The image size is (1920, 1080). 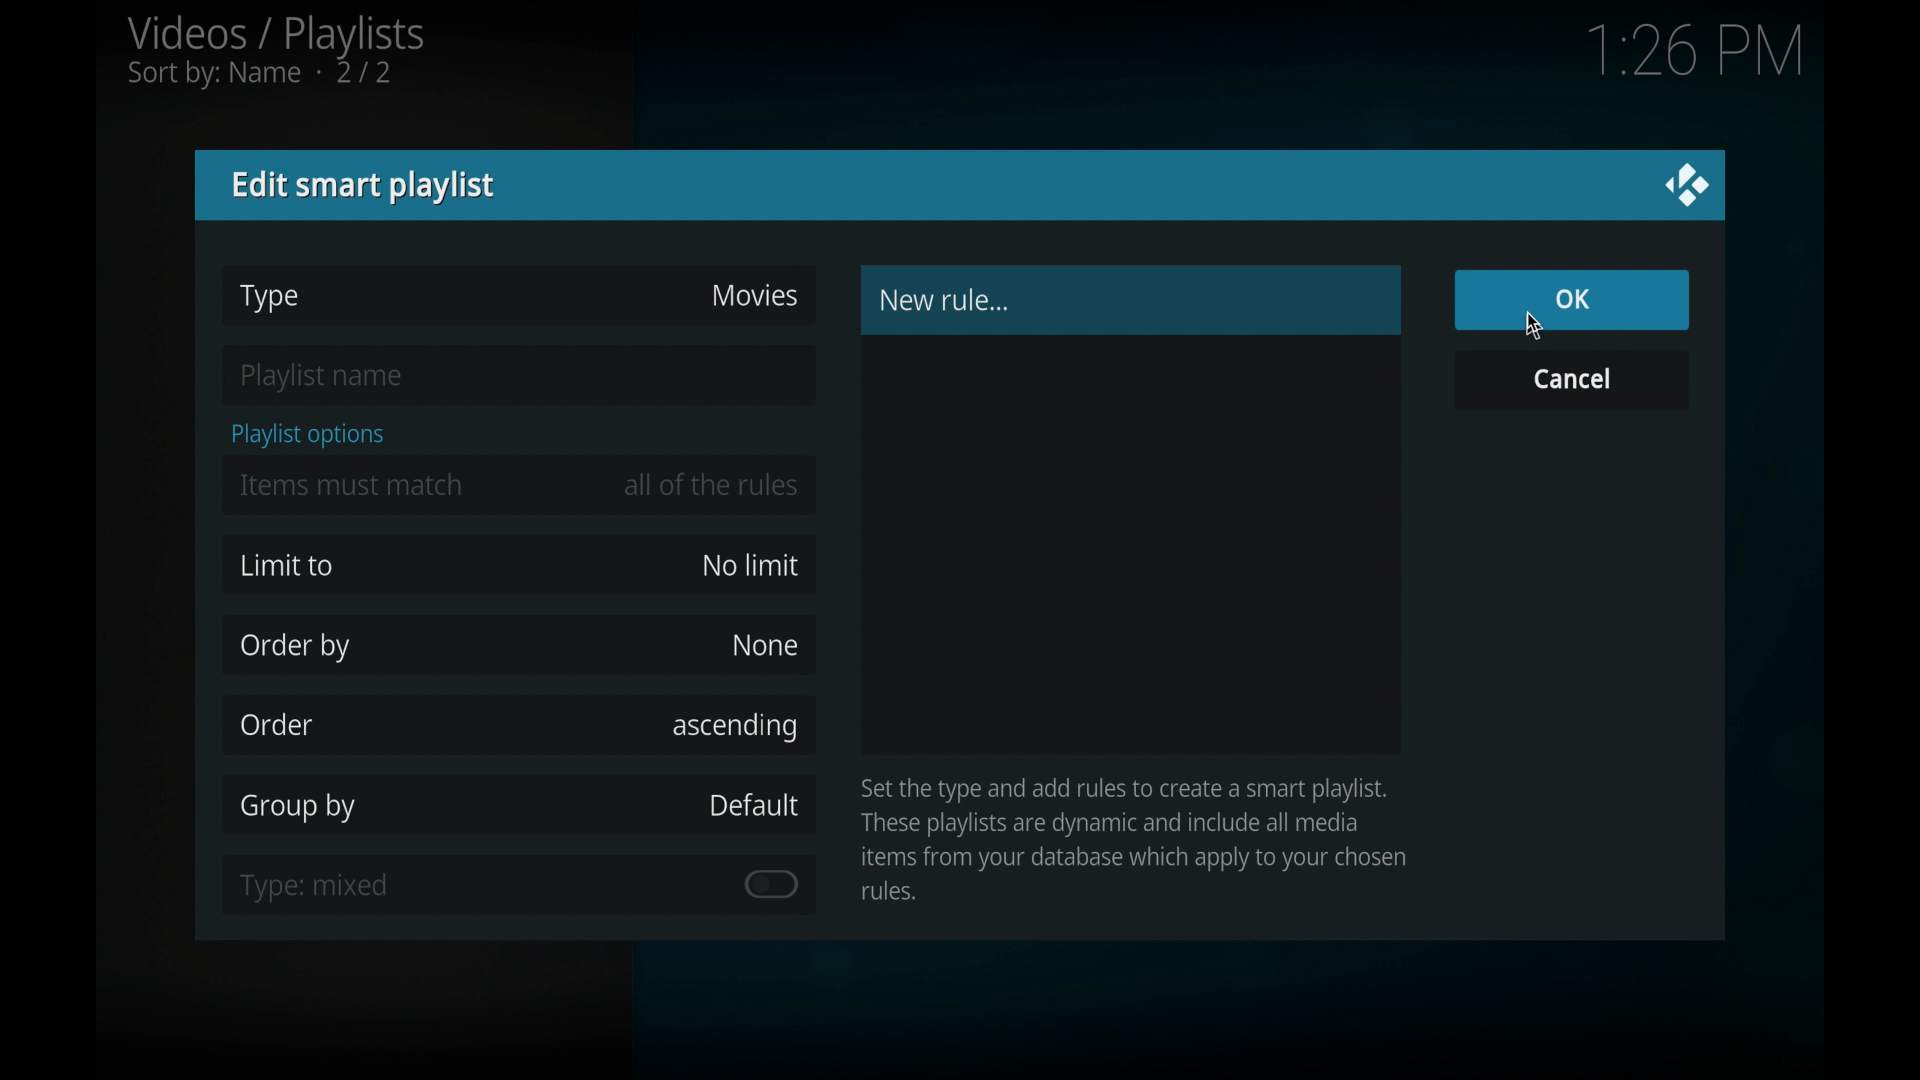 I want to click on toggle button, so click(x=772, y=884).